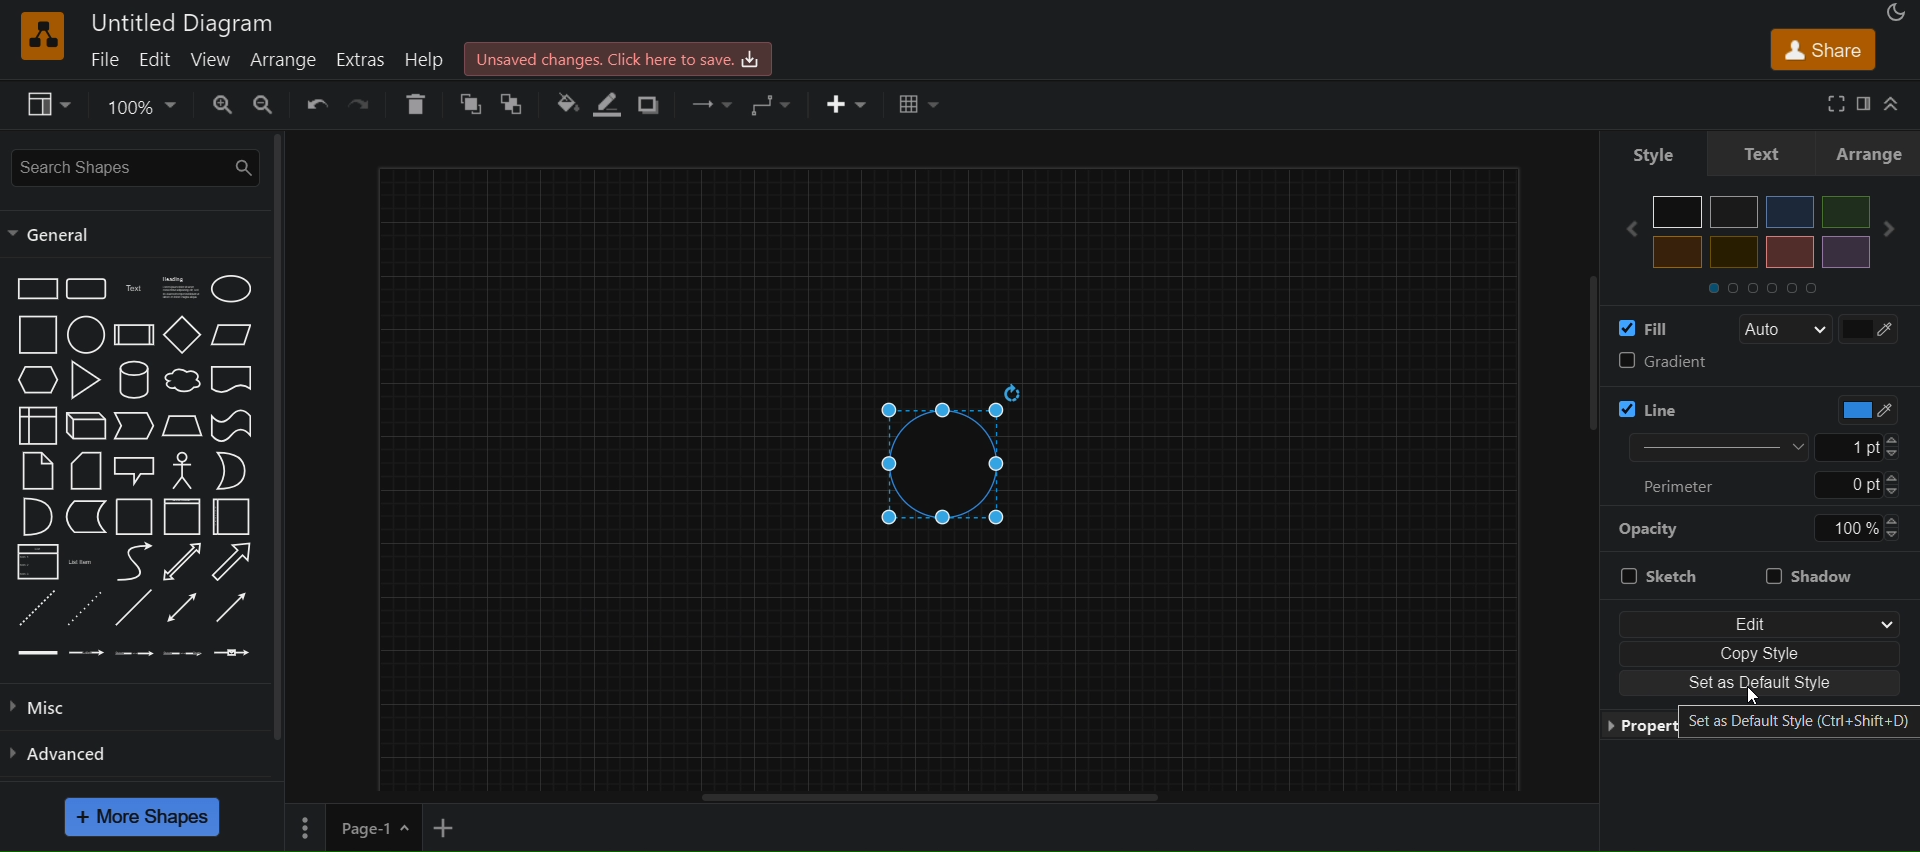 The height and width of the screenshot is (852, 1920). What do you see at coordinates (1790, 212) in the screenshot?
I see `blue color` at bounding box center [1790, 212].